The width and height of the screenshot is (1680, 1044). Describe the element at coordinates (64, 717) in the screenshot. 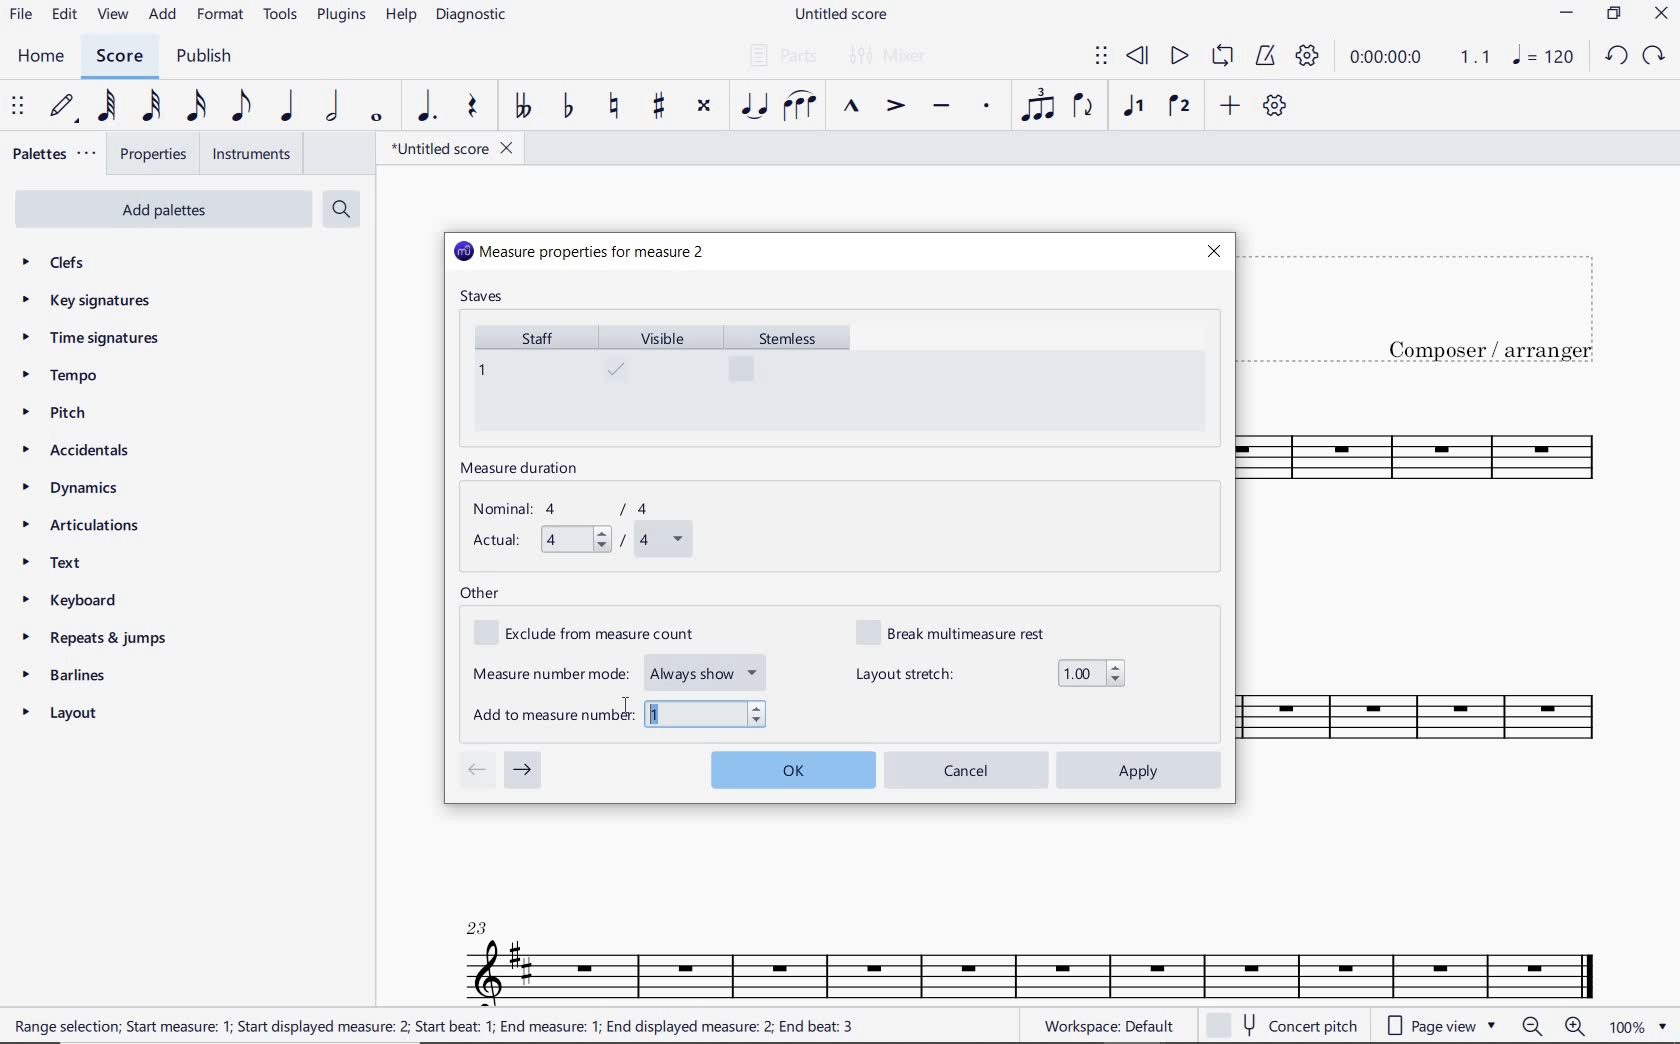

I see `LAYOUT` at that location.